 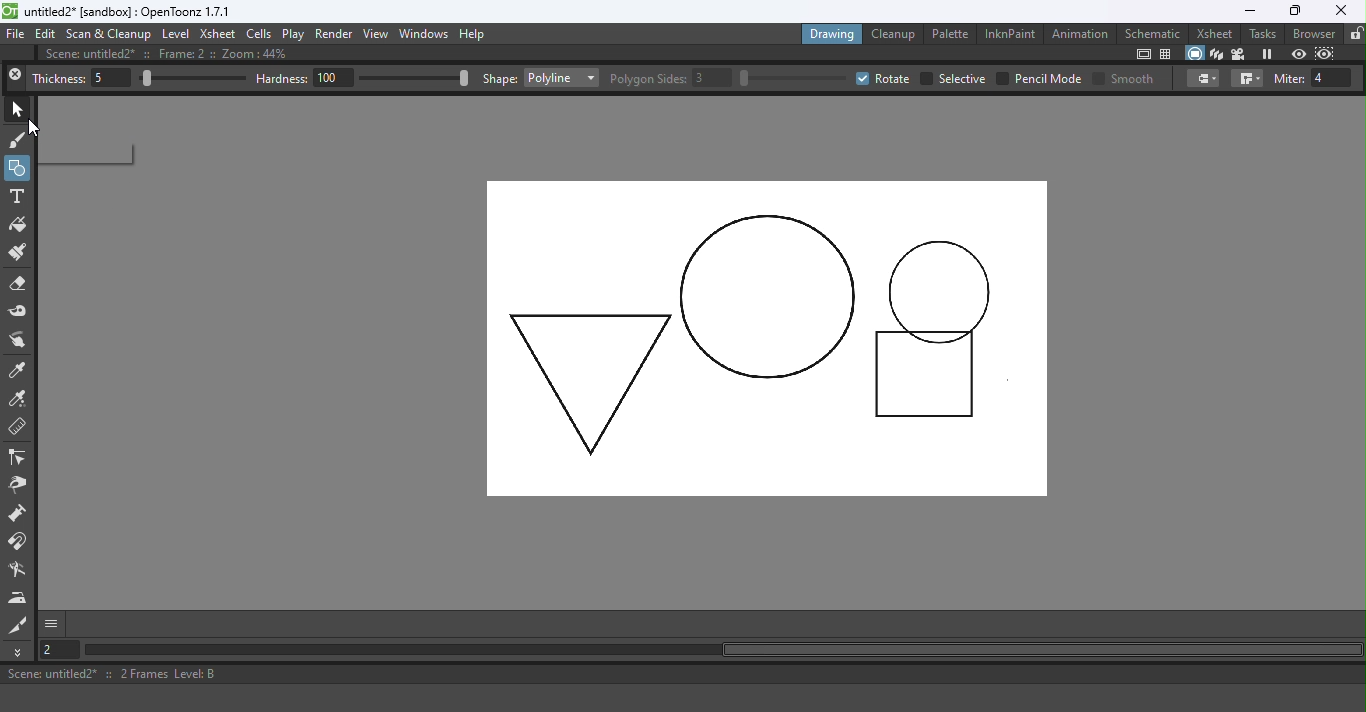 I want to click on Control point editor tool, so click(x=19, y=459).